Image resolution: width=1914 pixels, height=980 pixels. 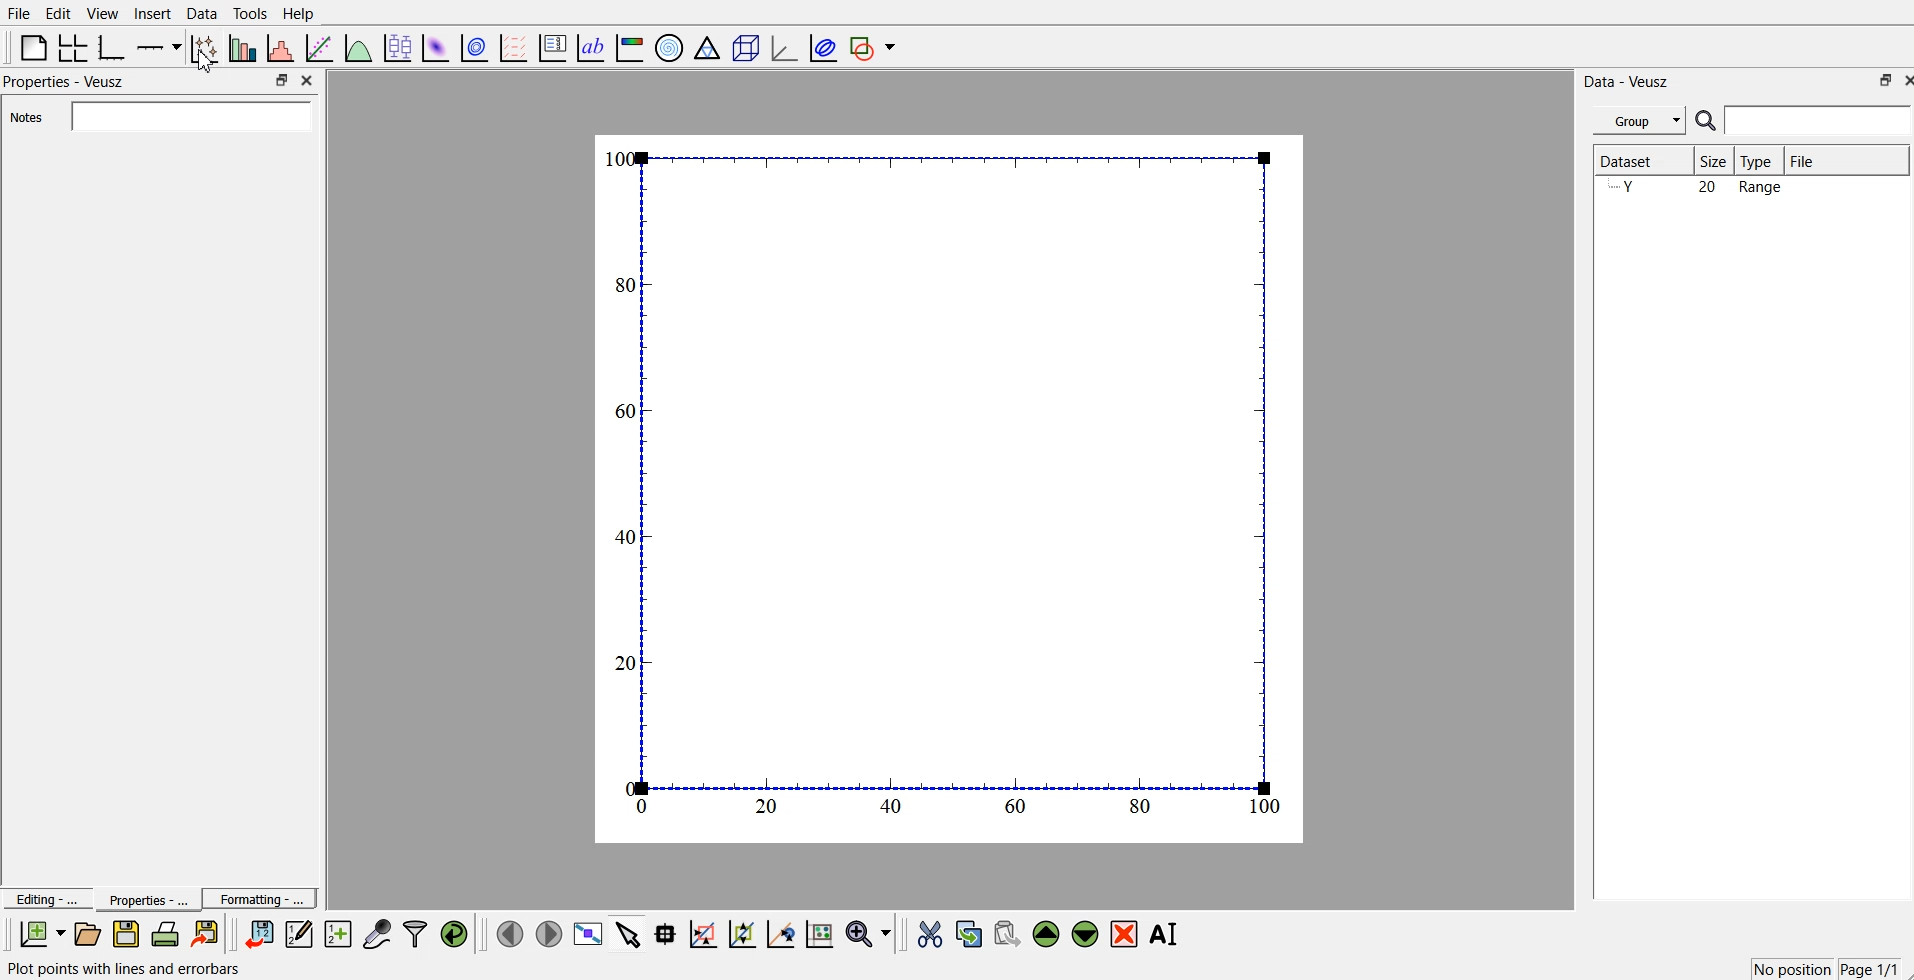 What do you see at coordinates (704, 932) in the screenshot?
I see `click to draw rectangle` at bounding box center [704, 932].